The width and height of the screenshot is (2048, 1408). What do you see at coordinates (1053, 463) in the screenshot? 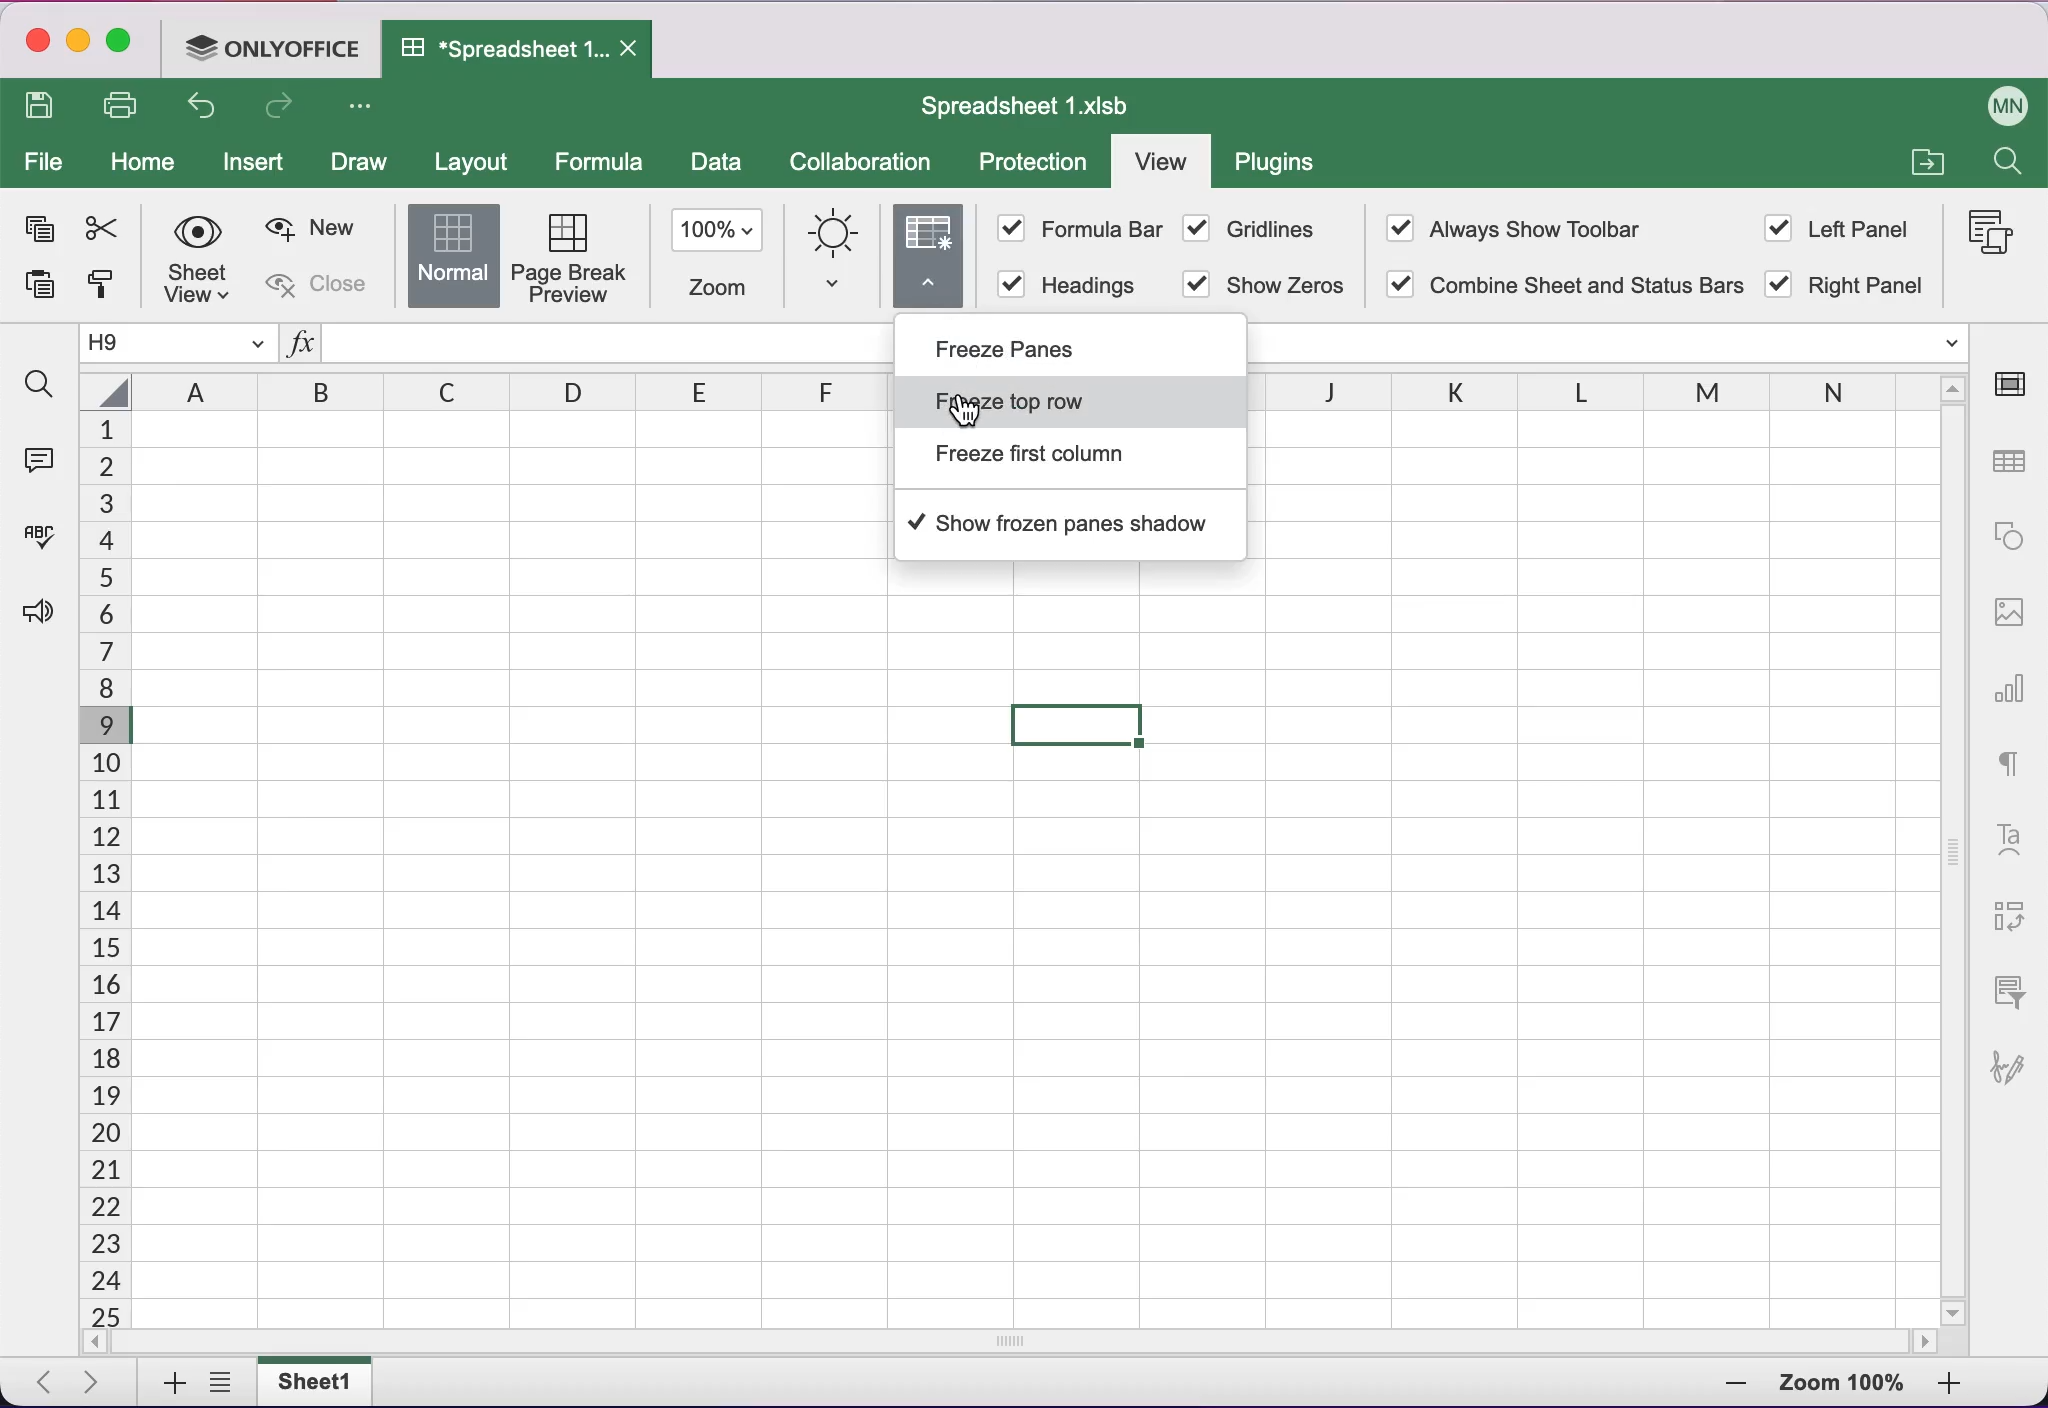
I see `freeze first column` at bounding box center [1053, 463].